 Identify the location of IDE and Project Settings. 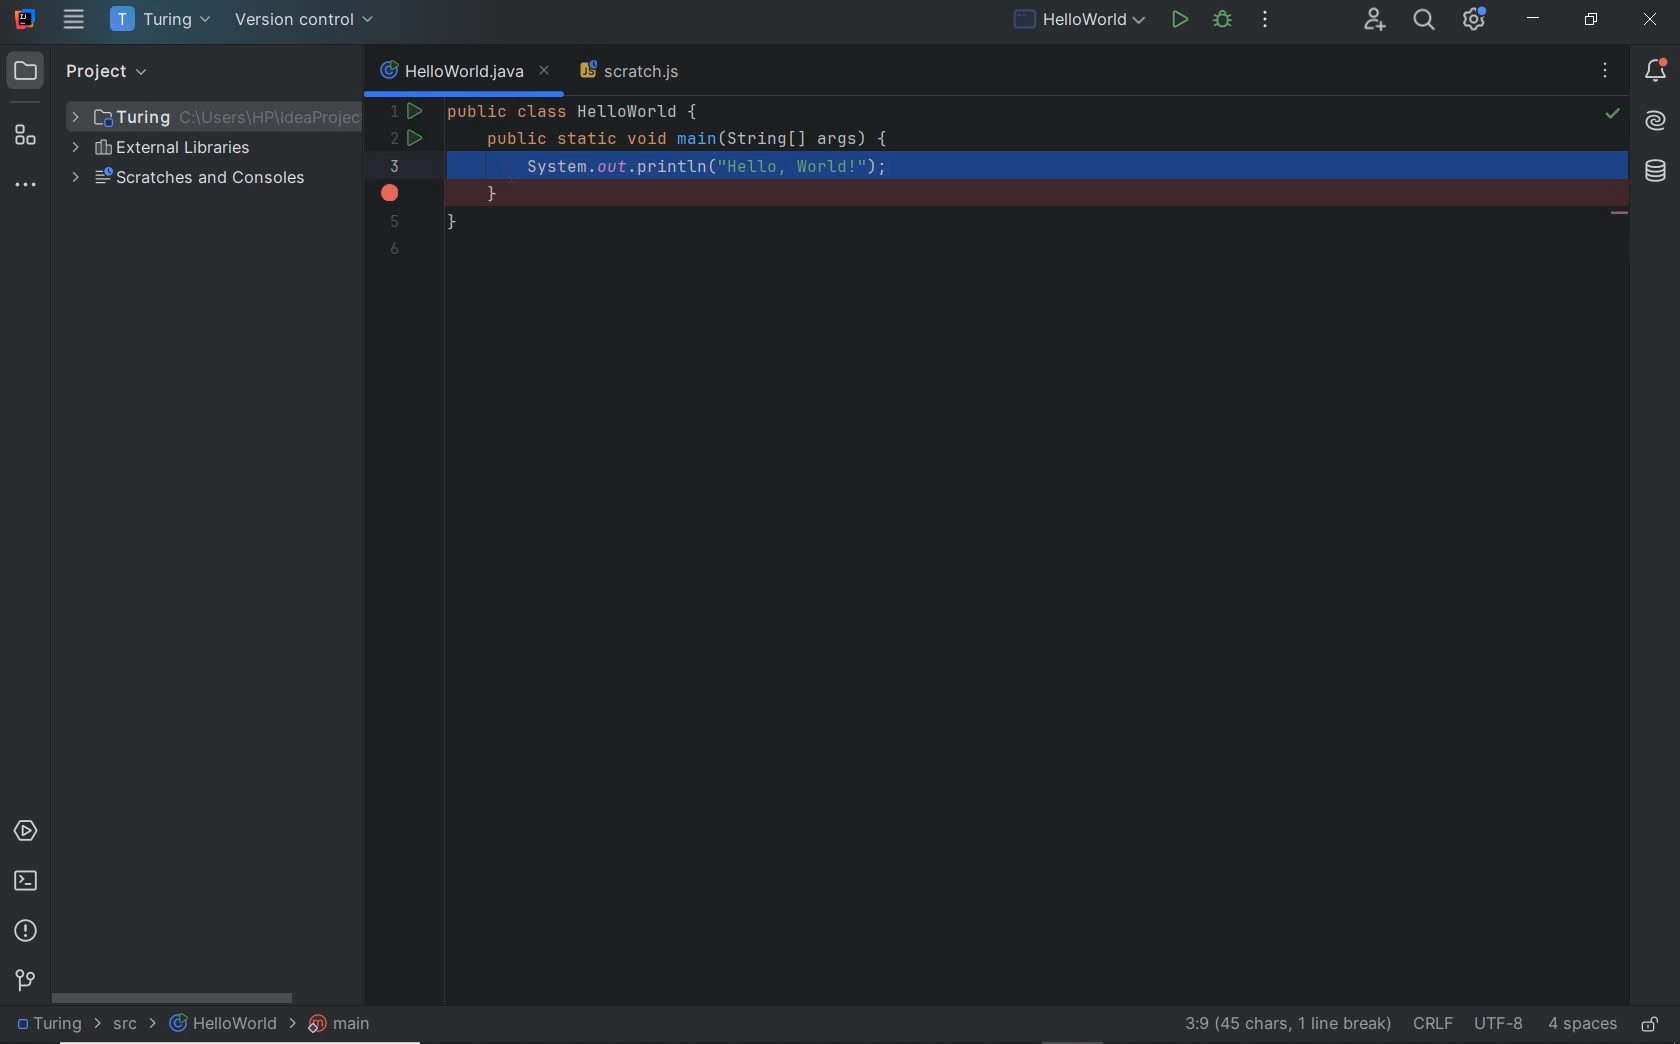
(1477, 18).